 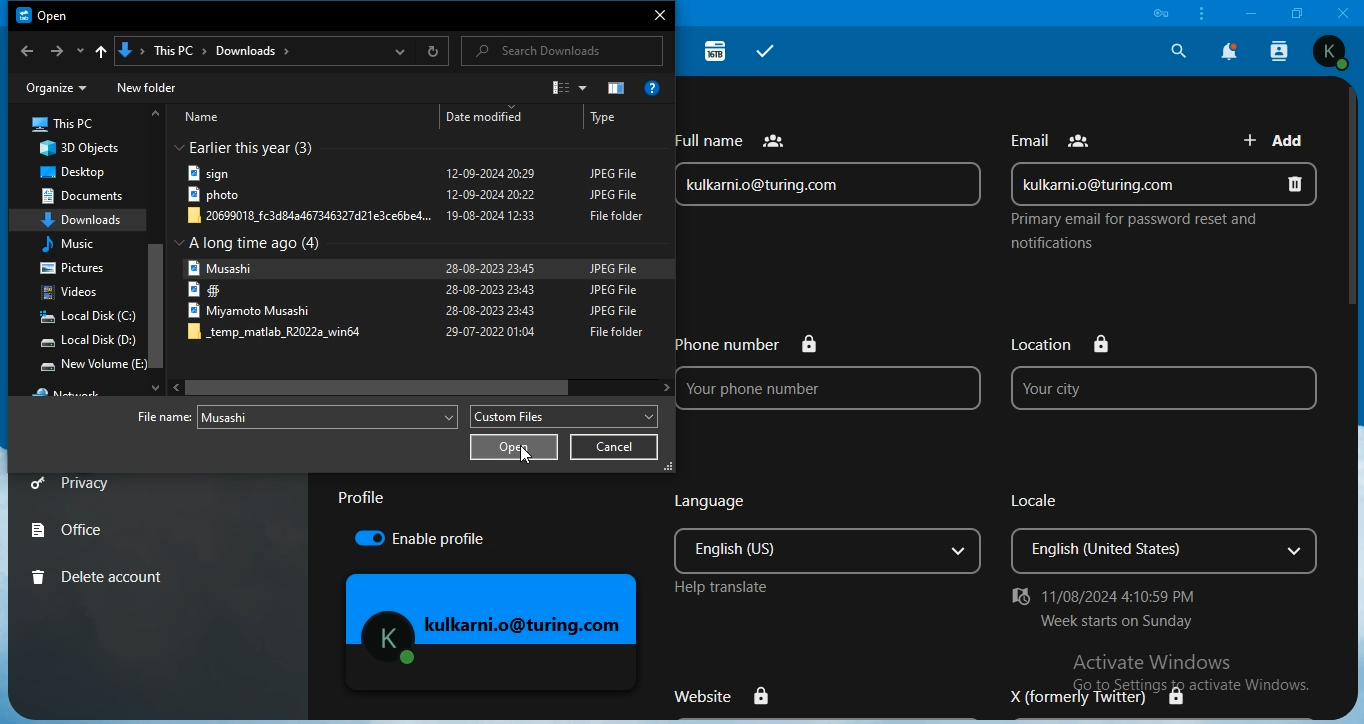 I want to click on , so click(x=82, y=54).